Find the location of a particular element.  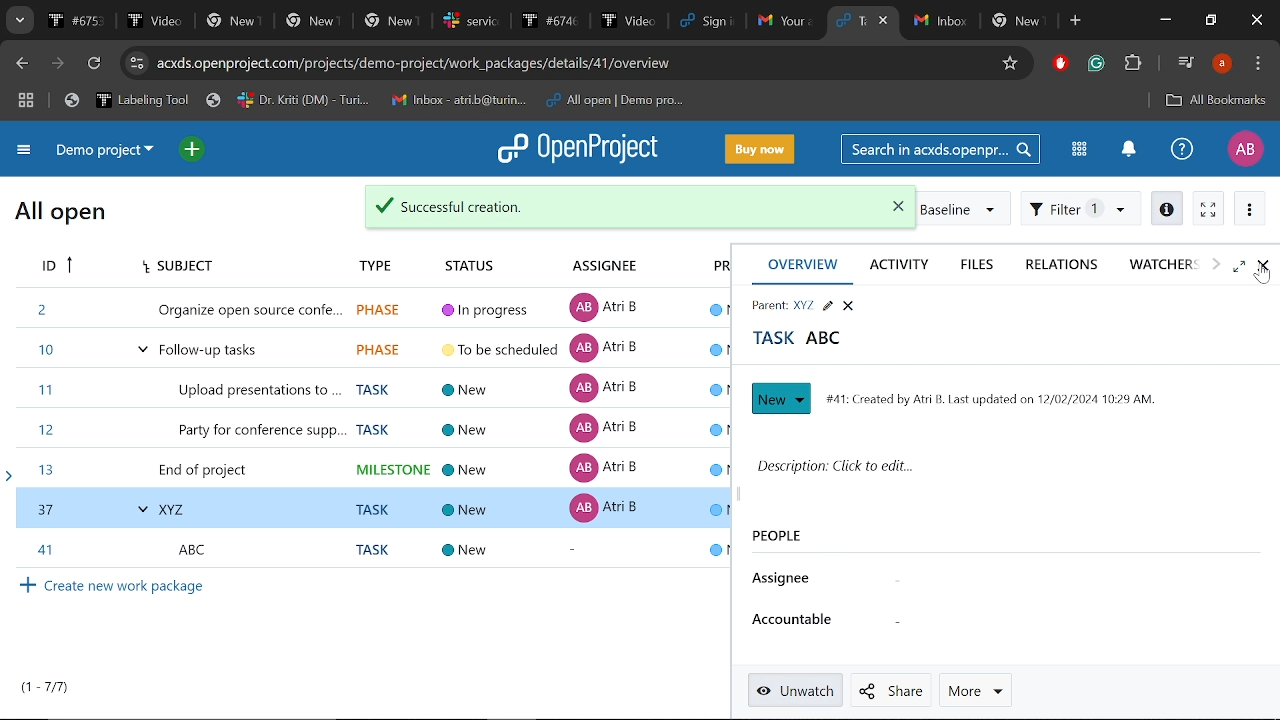

Current project is located at coordinates (110, 151).